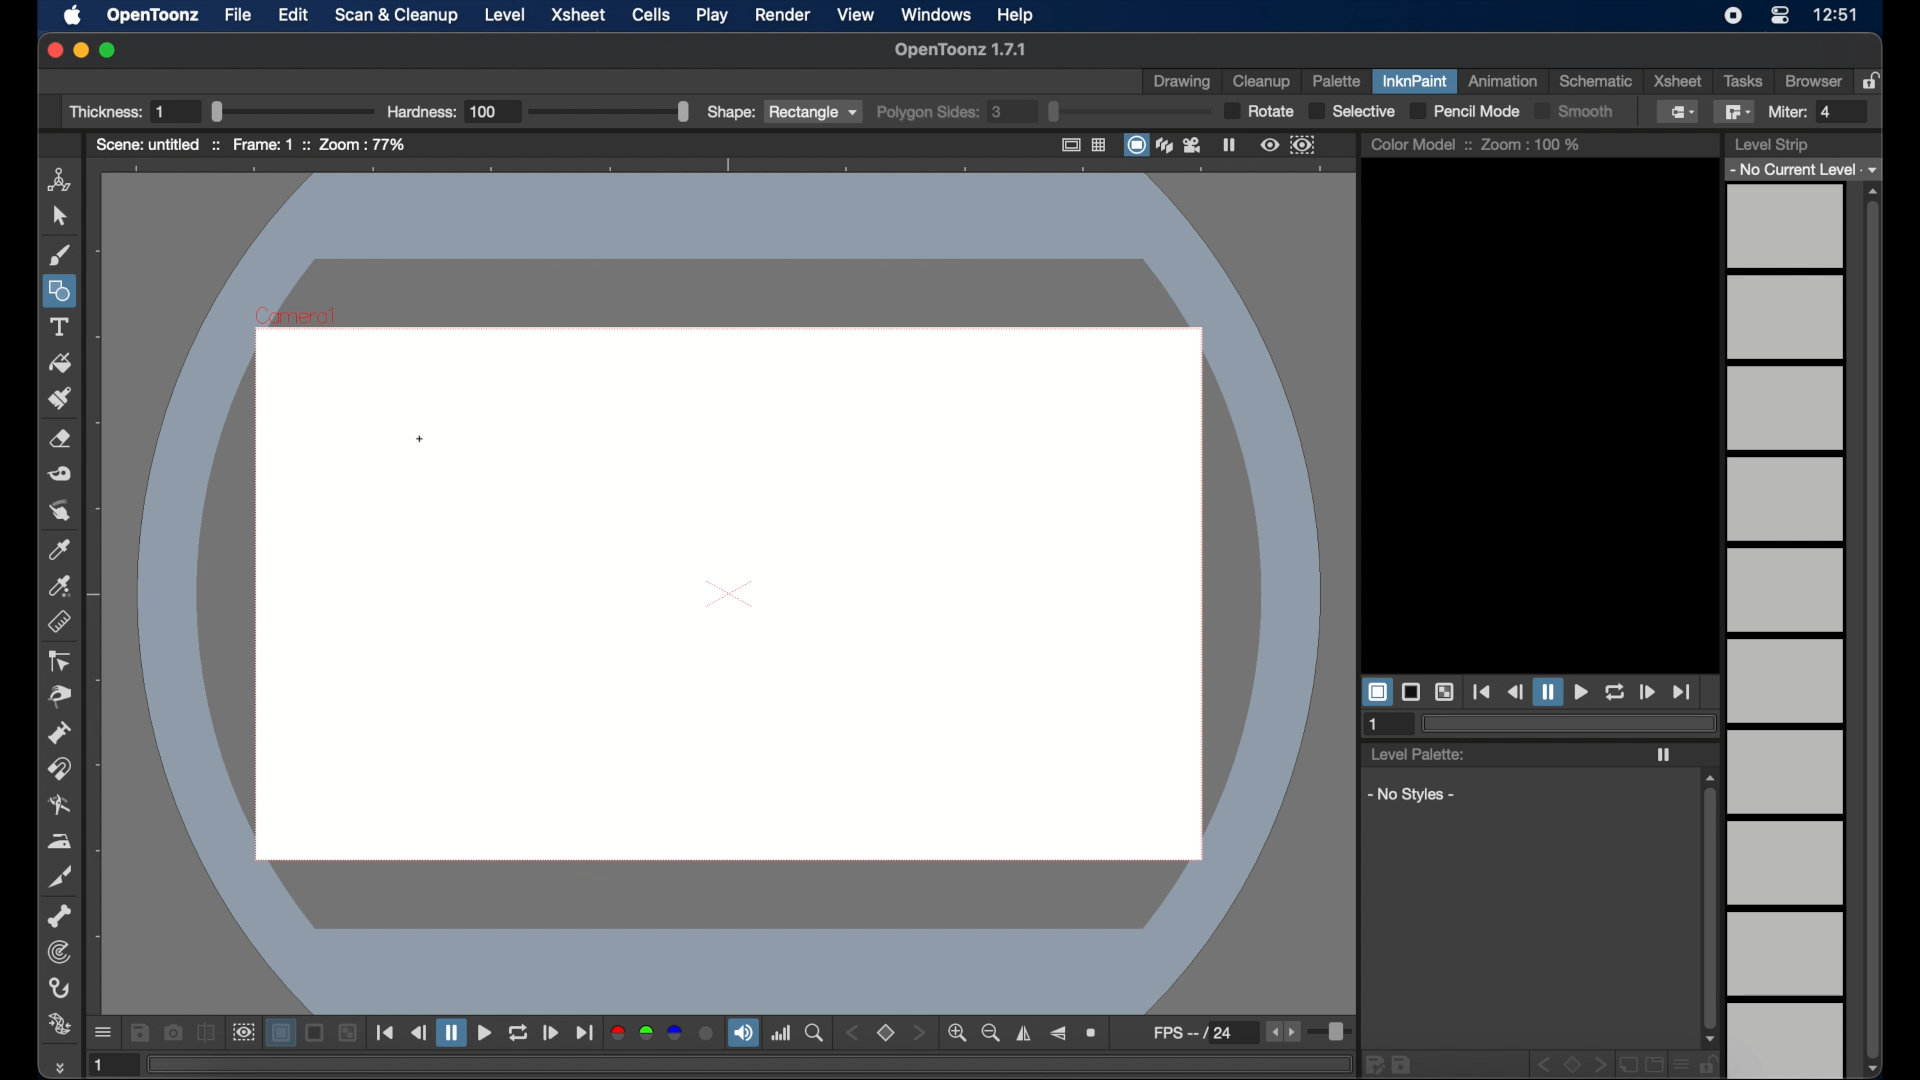 This screenshot has width=1920, height=1080. What do you see at coordinates (743, 1032) in the screenshot?
I see `volume` at bounding box center [743, 1032].